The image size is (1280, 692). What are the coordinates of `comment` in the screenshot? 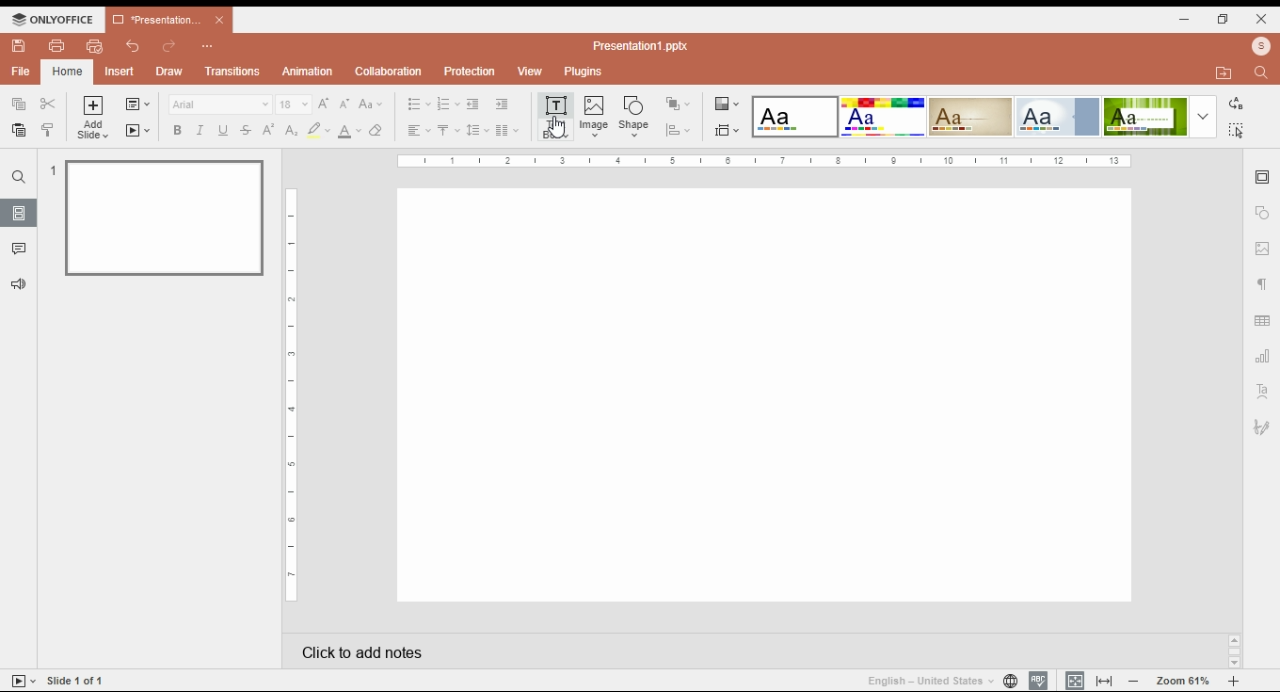 It's located at (21, 250).